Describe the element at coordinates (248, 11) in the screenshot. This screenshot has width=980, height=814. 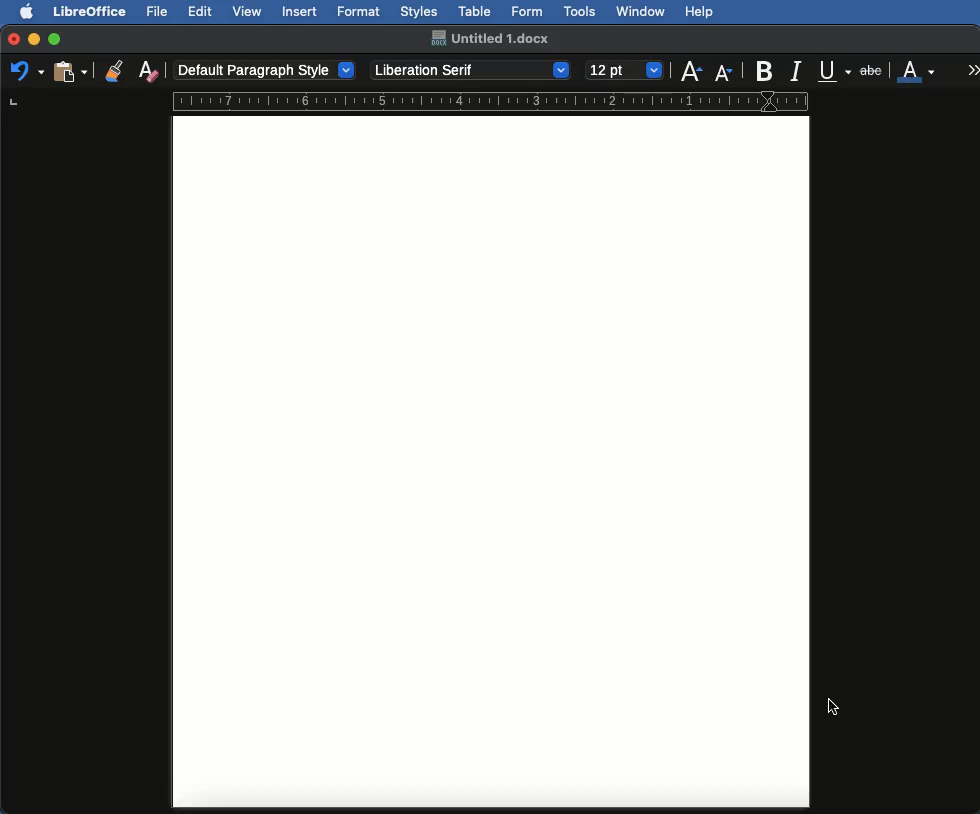
I see `View` at that location.